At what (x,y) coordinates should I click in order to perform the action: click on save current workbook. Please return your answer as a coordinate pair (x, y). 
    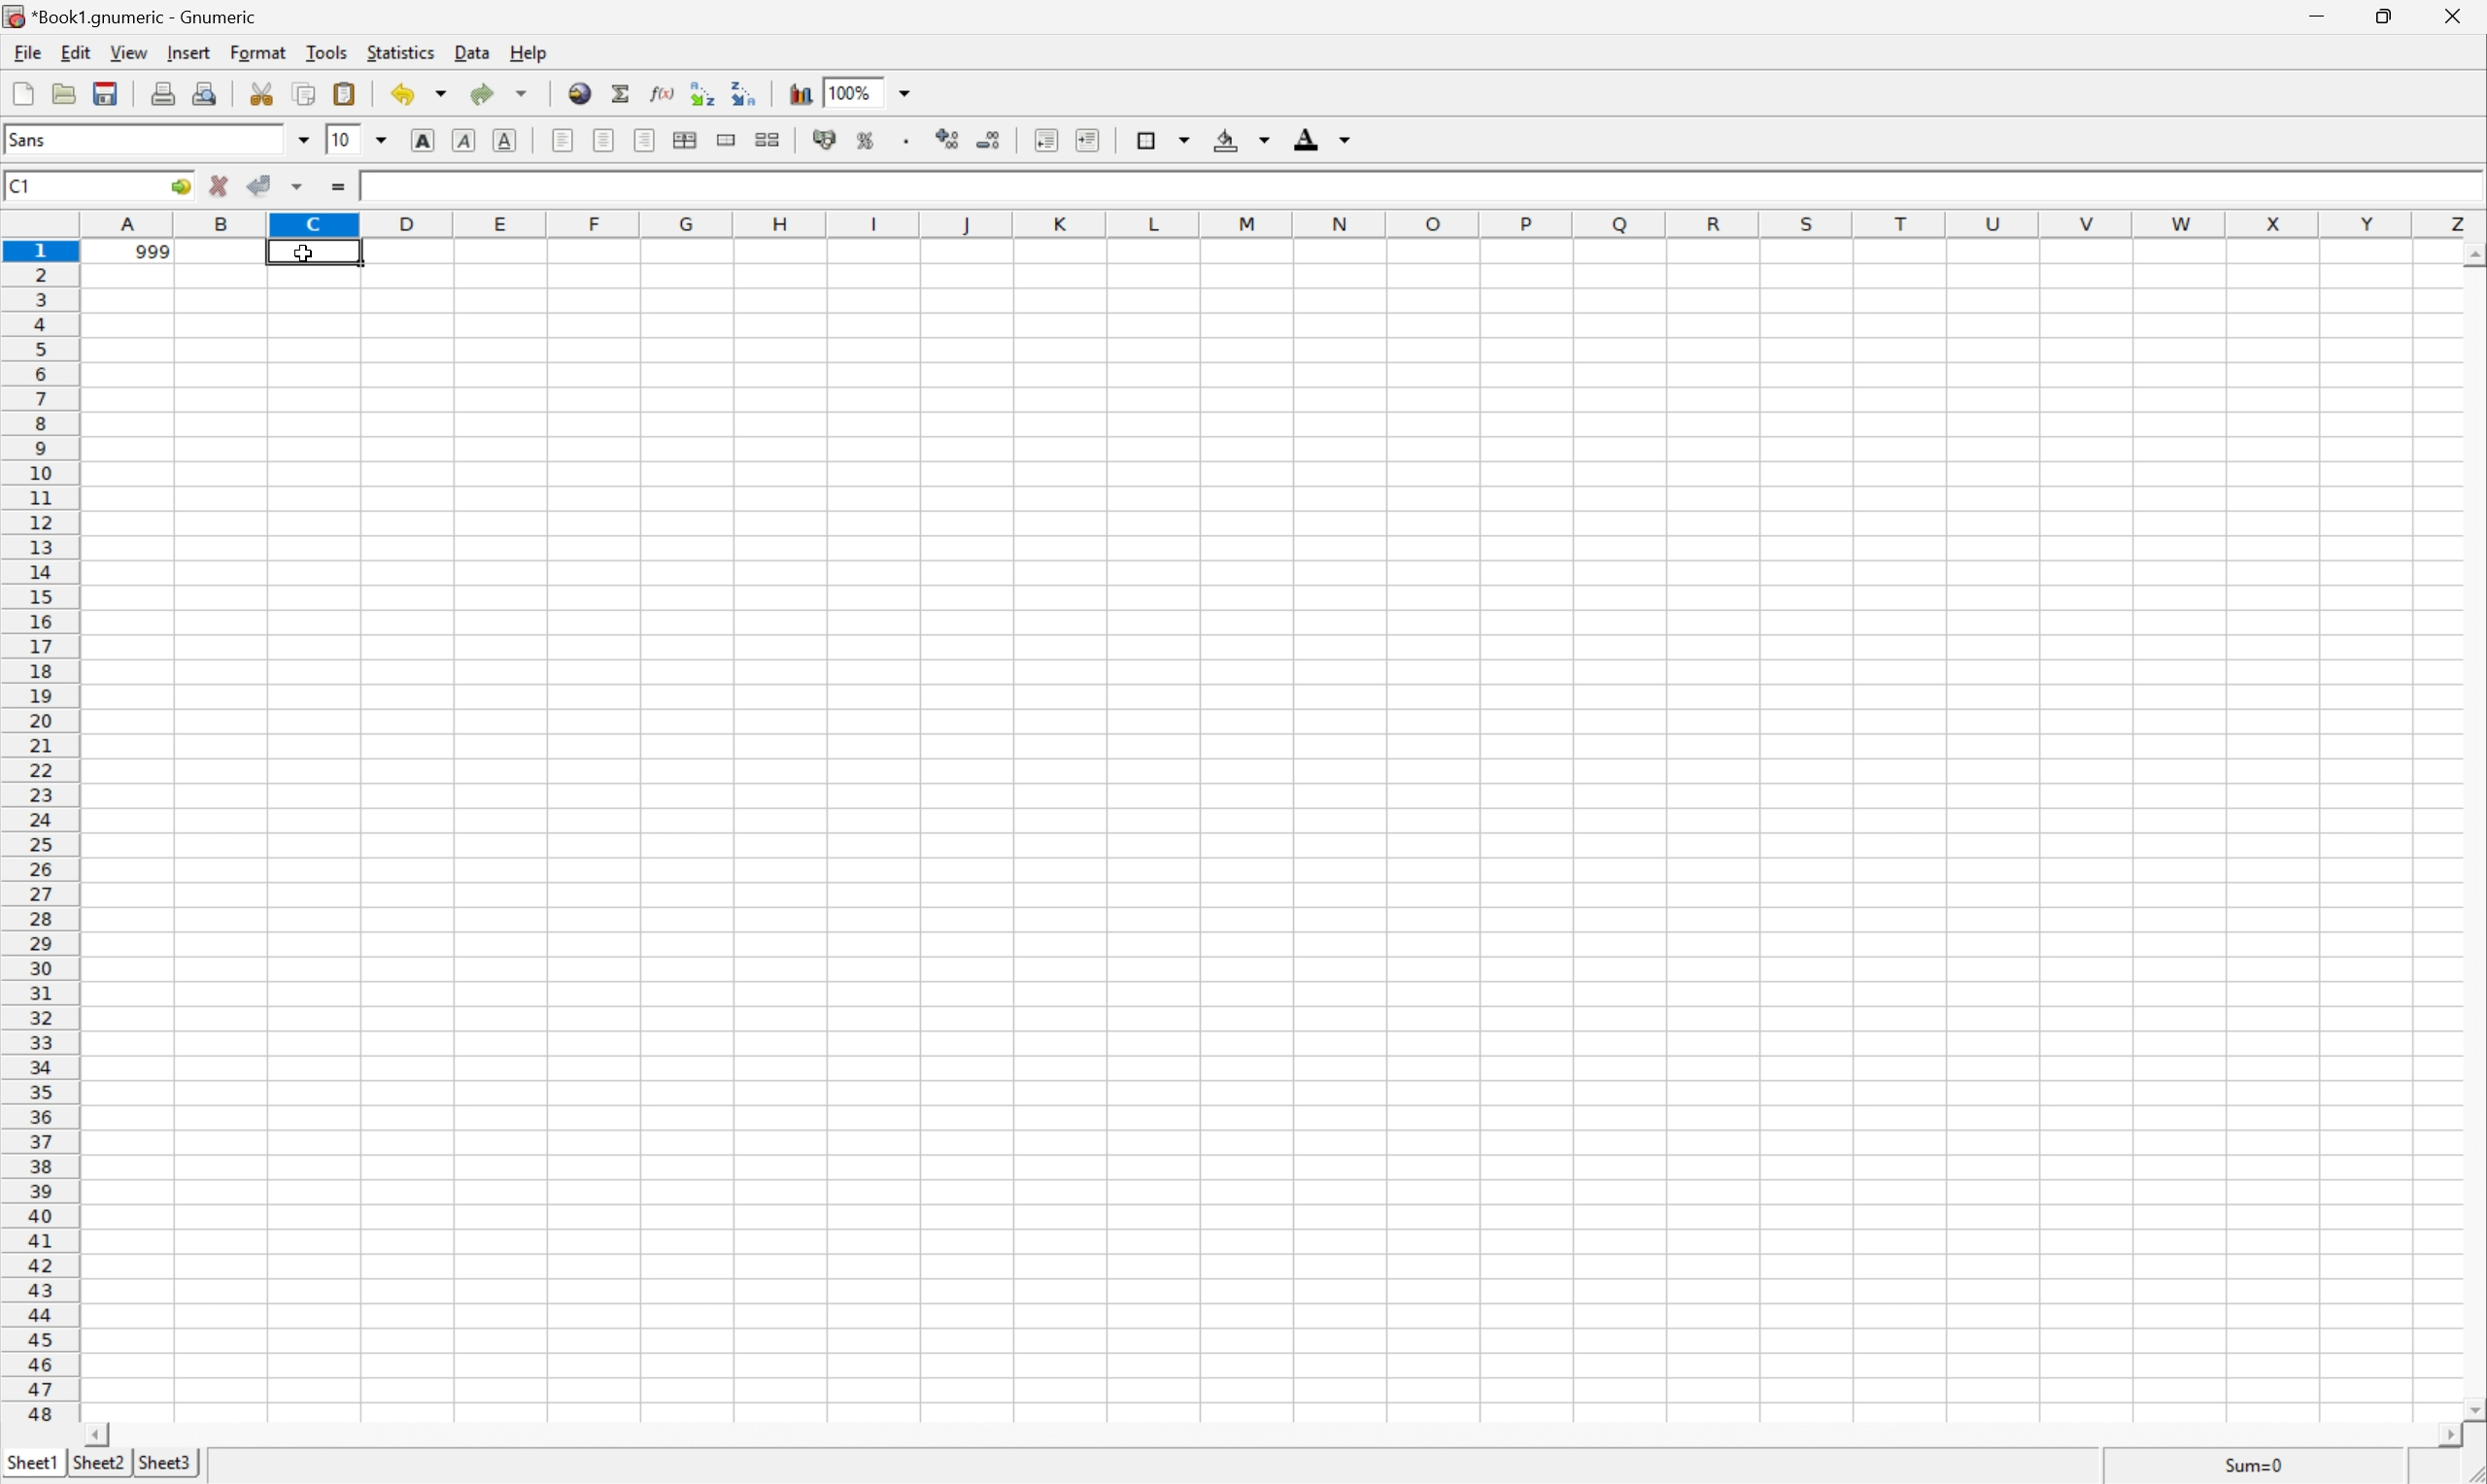
    Looking at the image, I should click on (106, 91).